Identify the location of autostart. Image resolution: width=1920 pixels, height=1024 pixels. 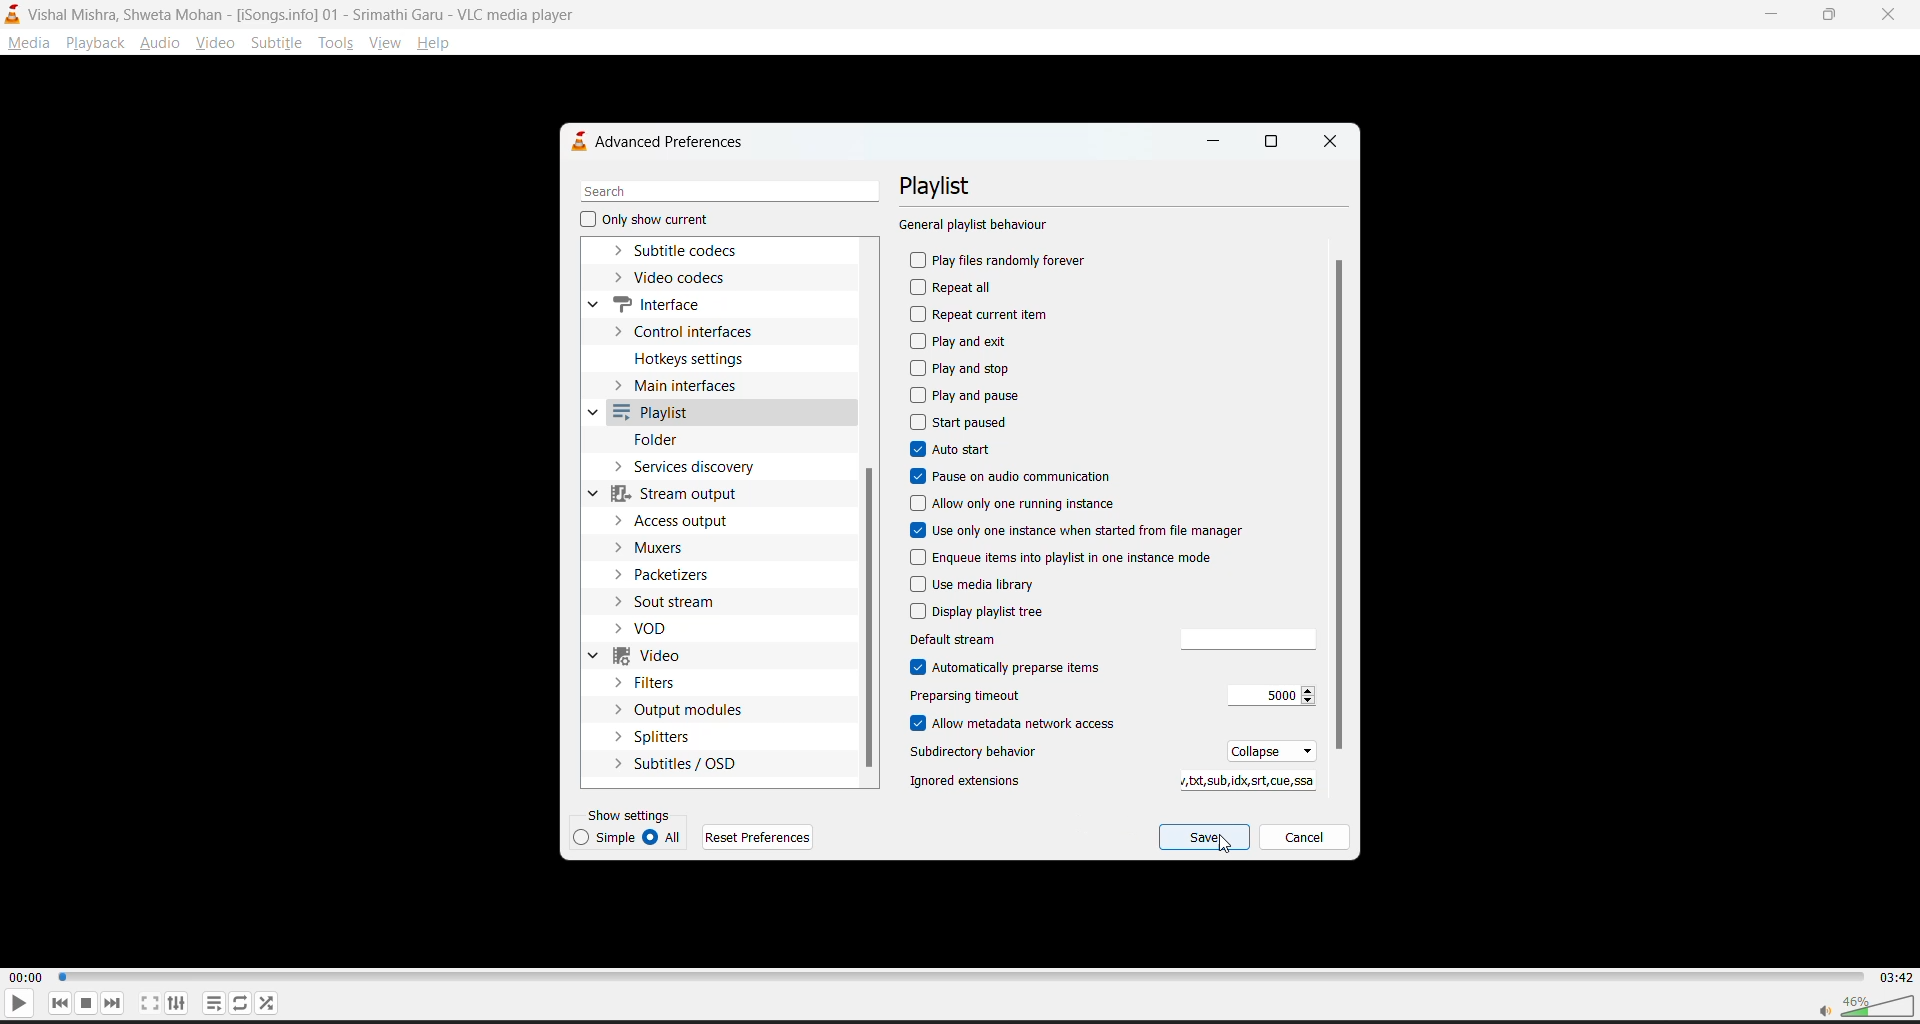
(951, 449).